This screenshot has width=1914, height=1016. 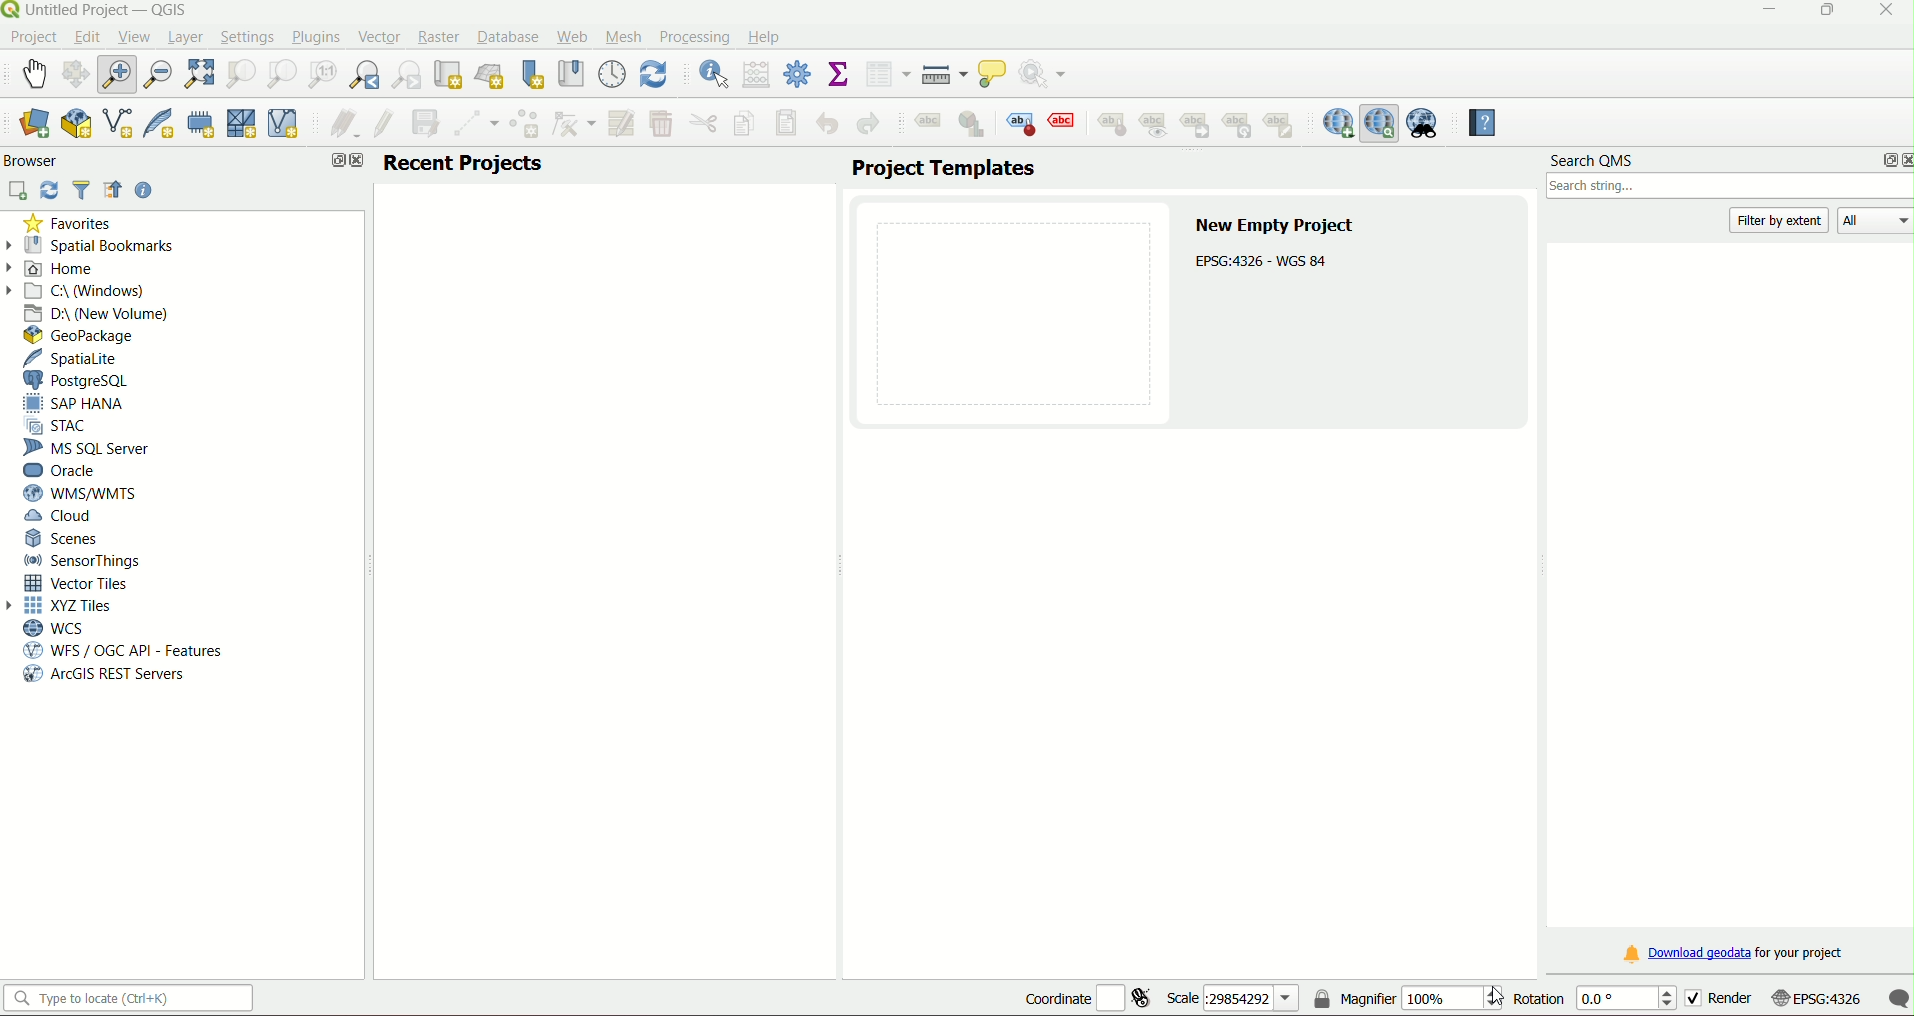 I want to click on web, so click(x=572, y=37).